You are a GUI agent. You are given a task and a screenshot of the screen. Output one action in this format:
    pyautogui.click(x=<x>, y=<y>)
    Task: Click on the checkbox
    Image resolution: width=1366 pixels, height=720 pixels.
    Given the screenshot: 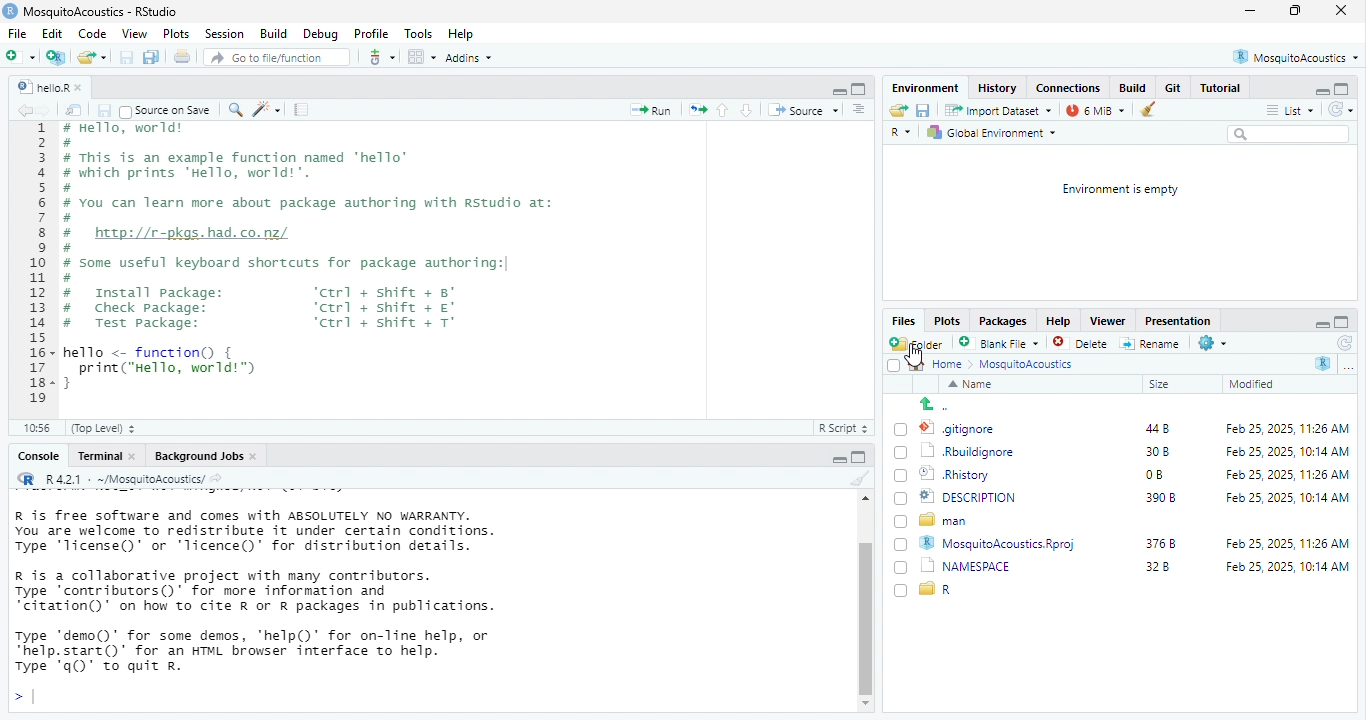 What is the action you would take?
    pyautogui.click(x=897, y=591)
    